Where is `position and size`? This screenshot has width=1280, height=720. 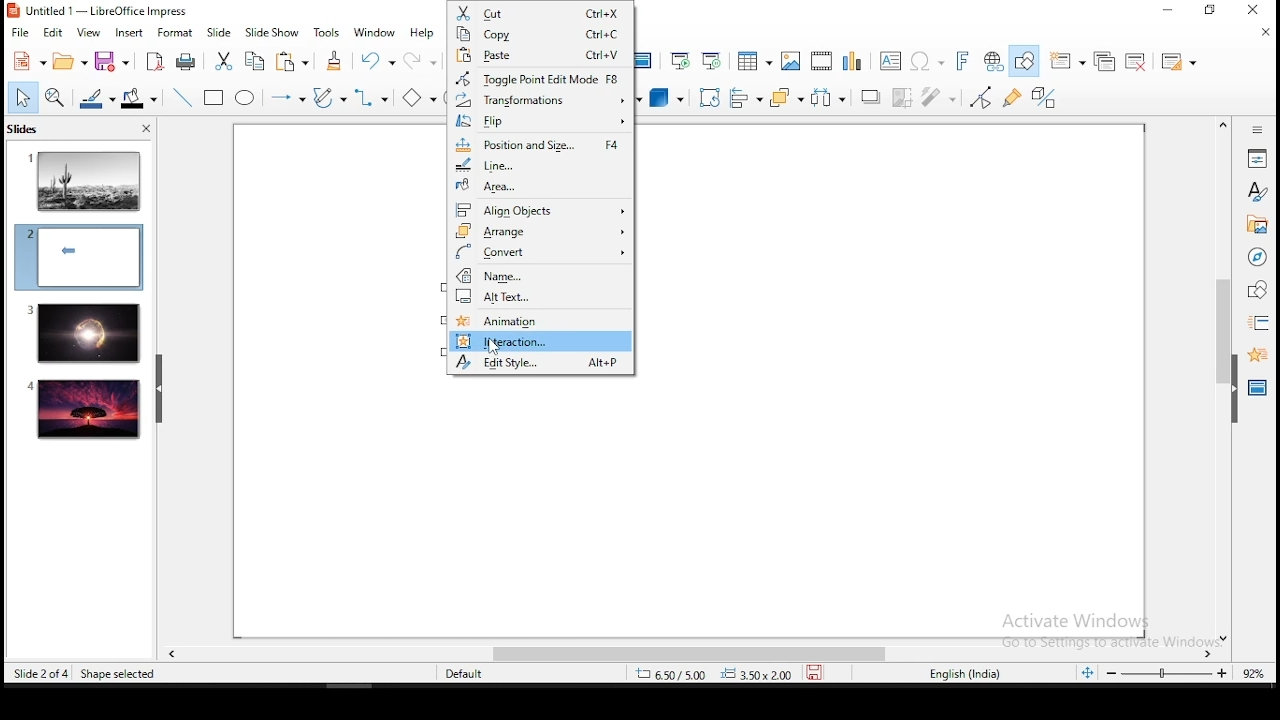
position and size is located at coordinates (542, 141).